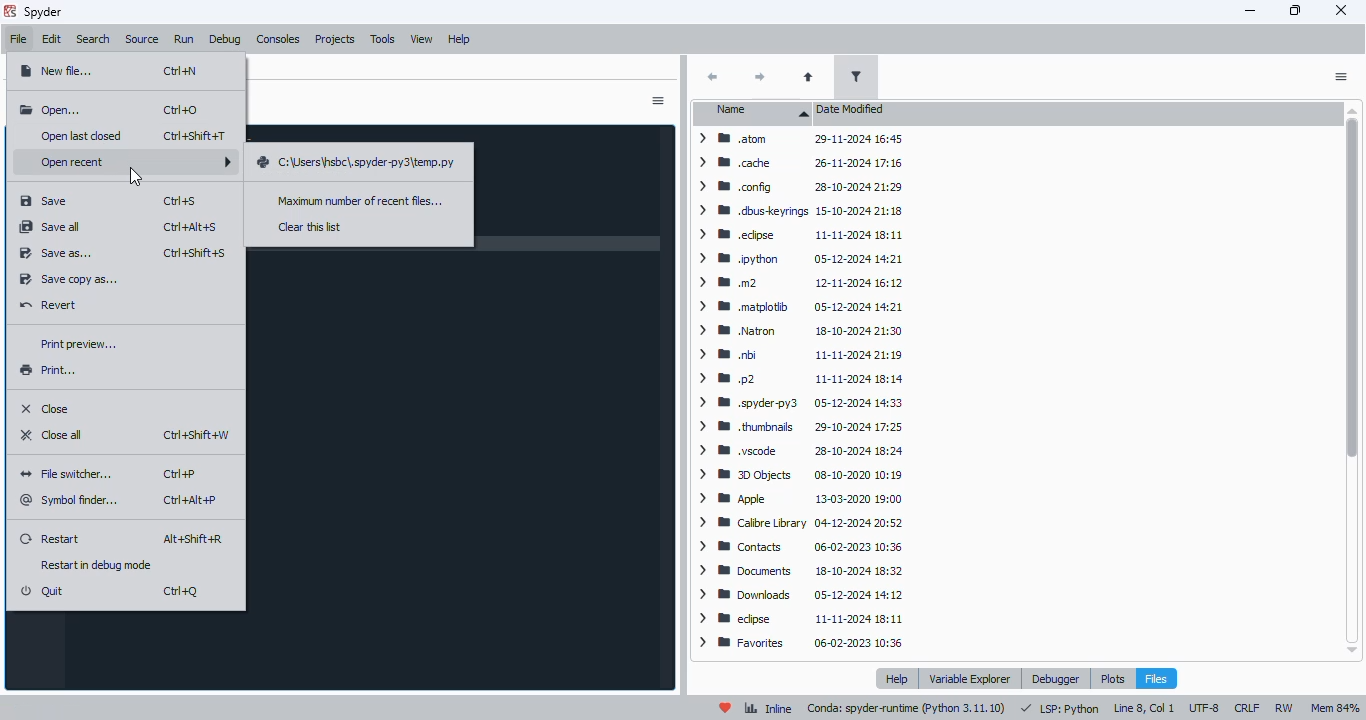 This screenshot has width=1366, height=720. What do you see at coordinates (143, 39) in the screenshot?
I see `source` at bounding box center [143, 39].